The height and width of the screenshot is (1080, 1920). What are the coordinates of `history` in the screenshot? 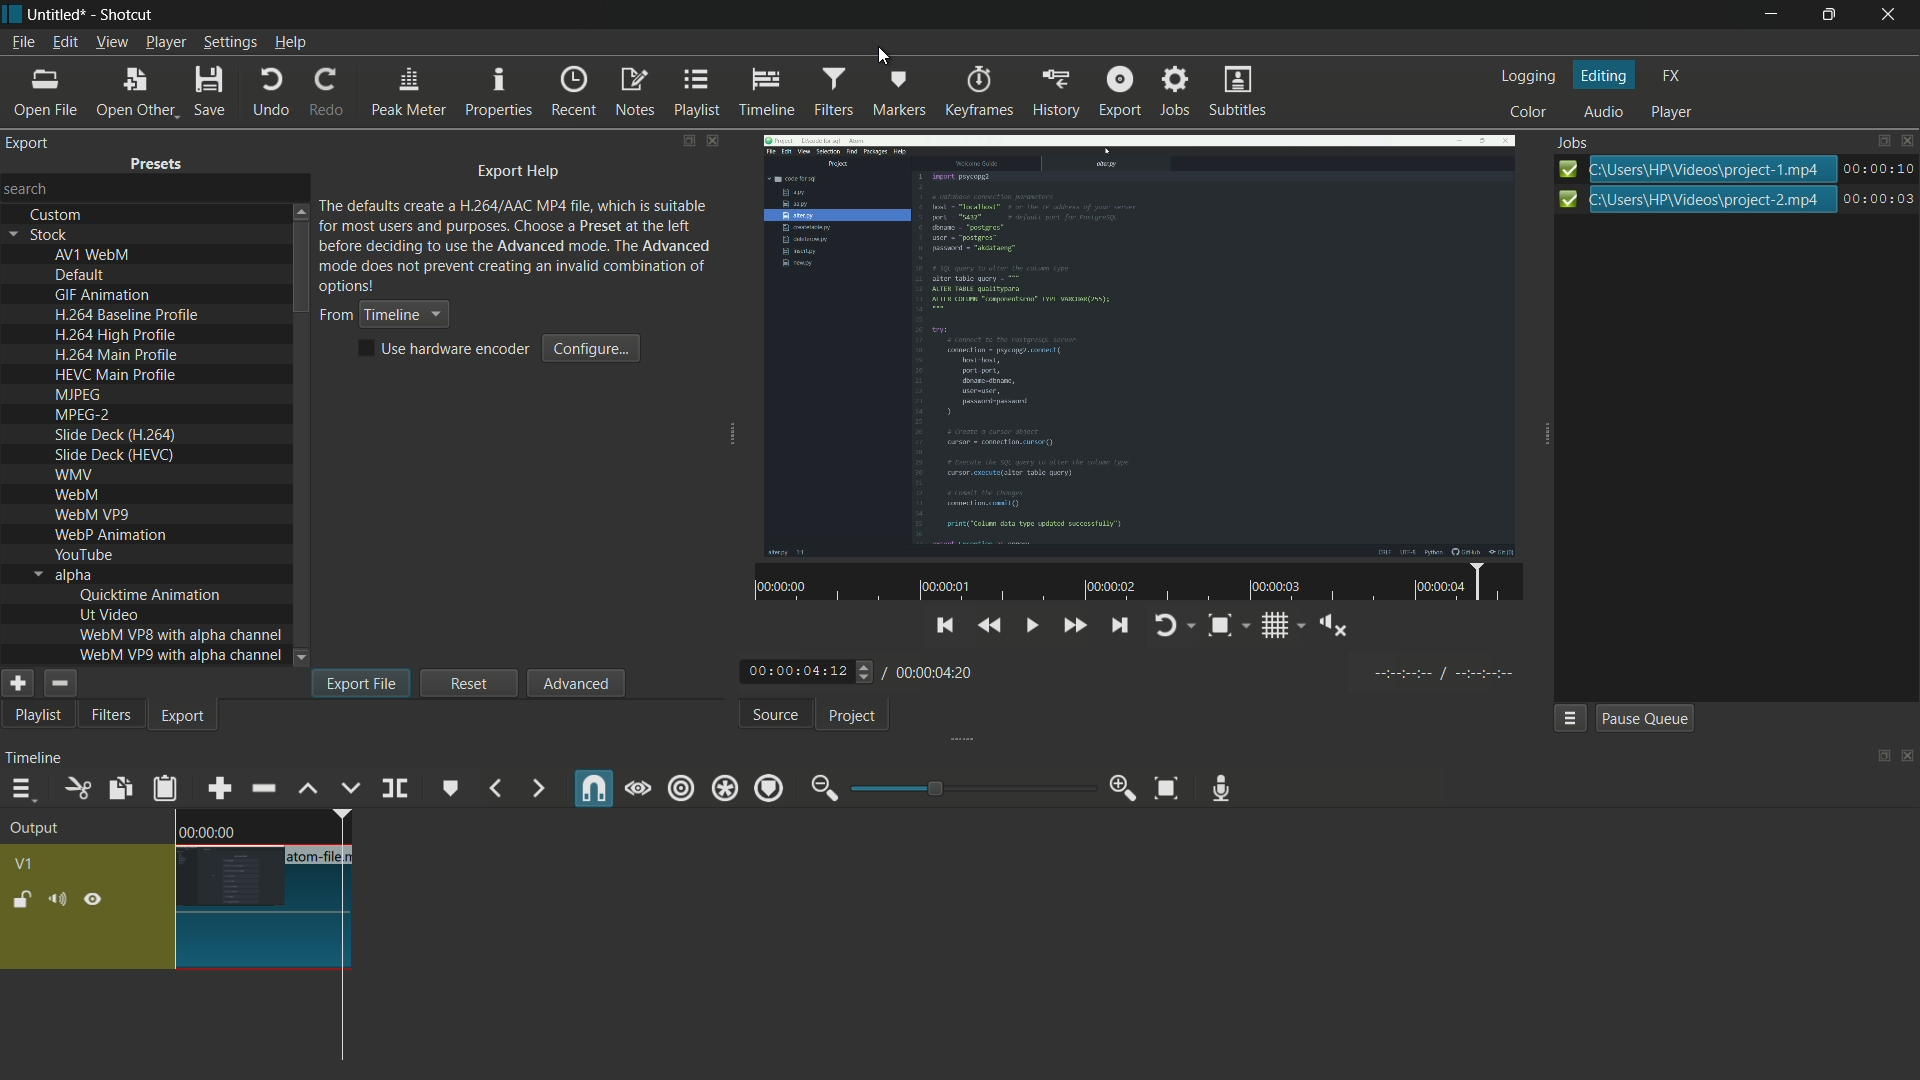 It's located at (1059, 93).